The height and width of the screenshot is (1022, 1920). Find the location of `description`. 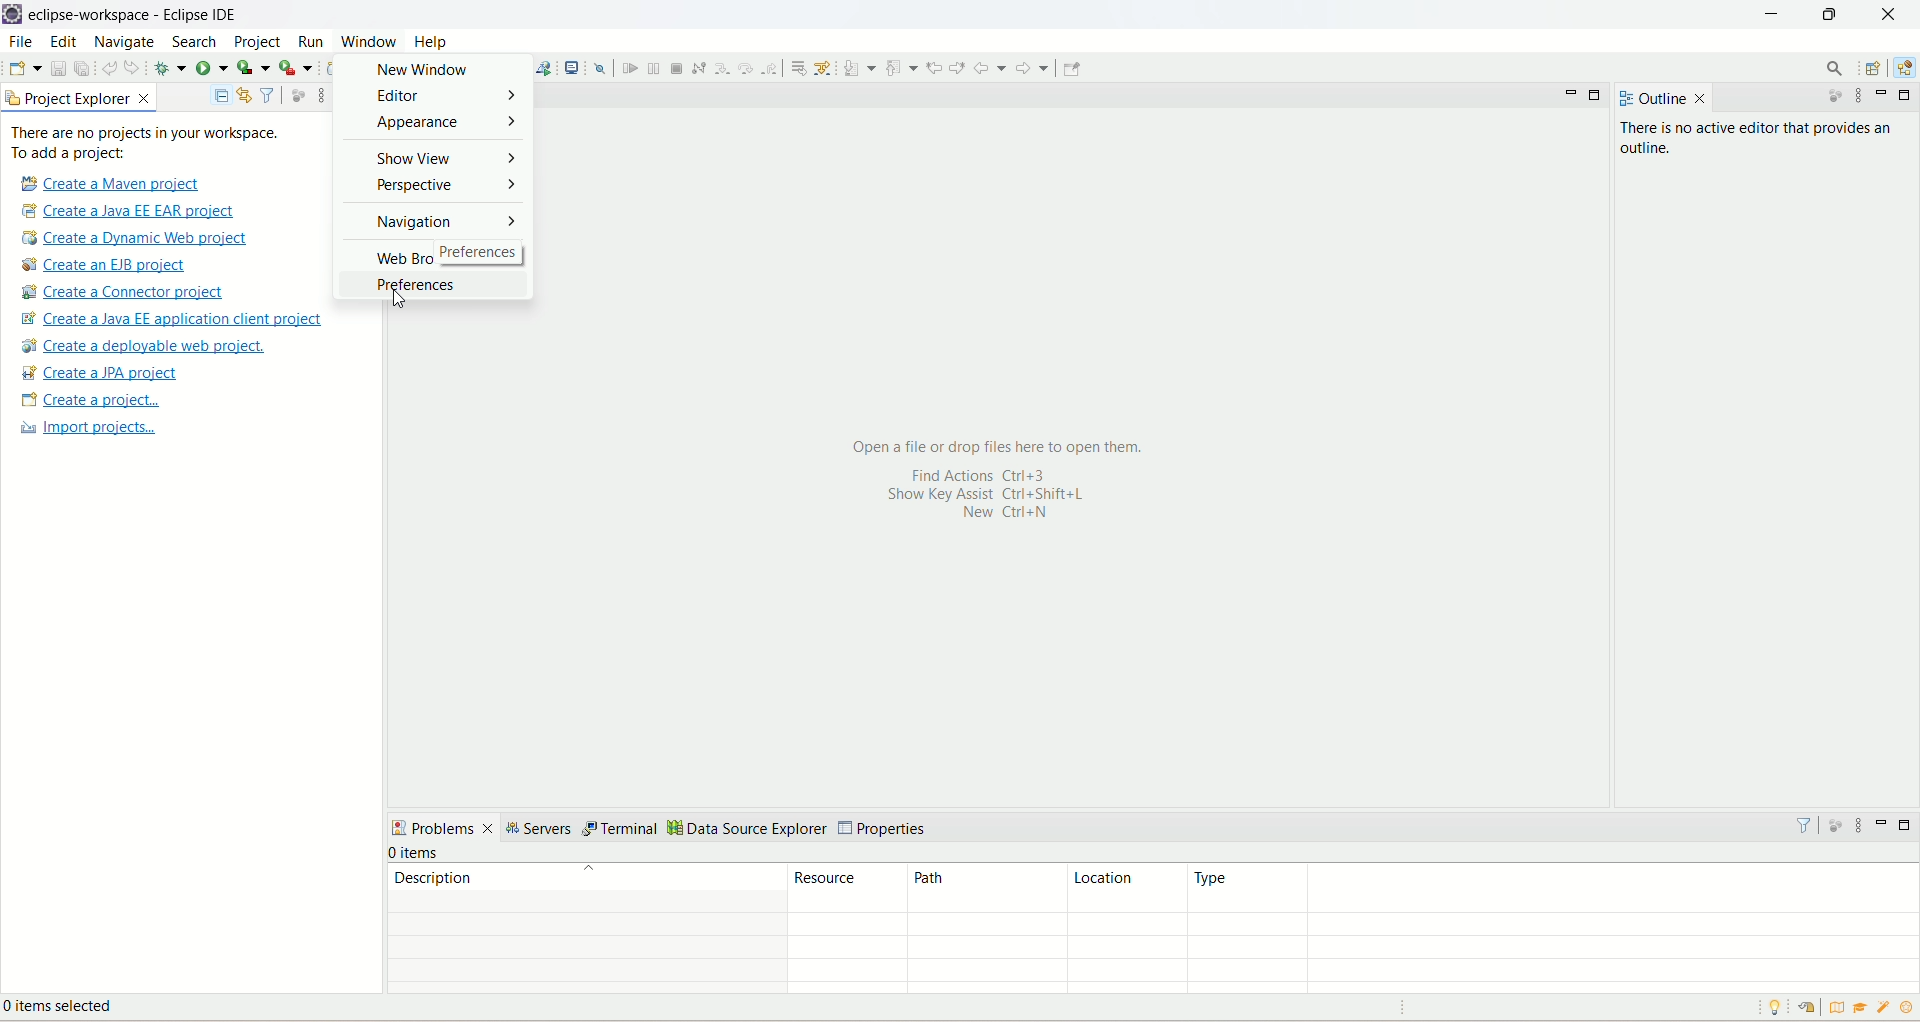

description is located at coordinates (586, 877).